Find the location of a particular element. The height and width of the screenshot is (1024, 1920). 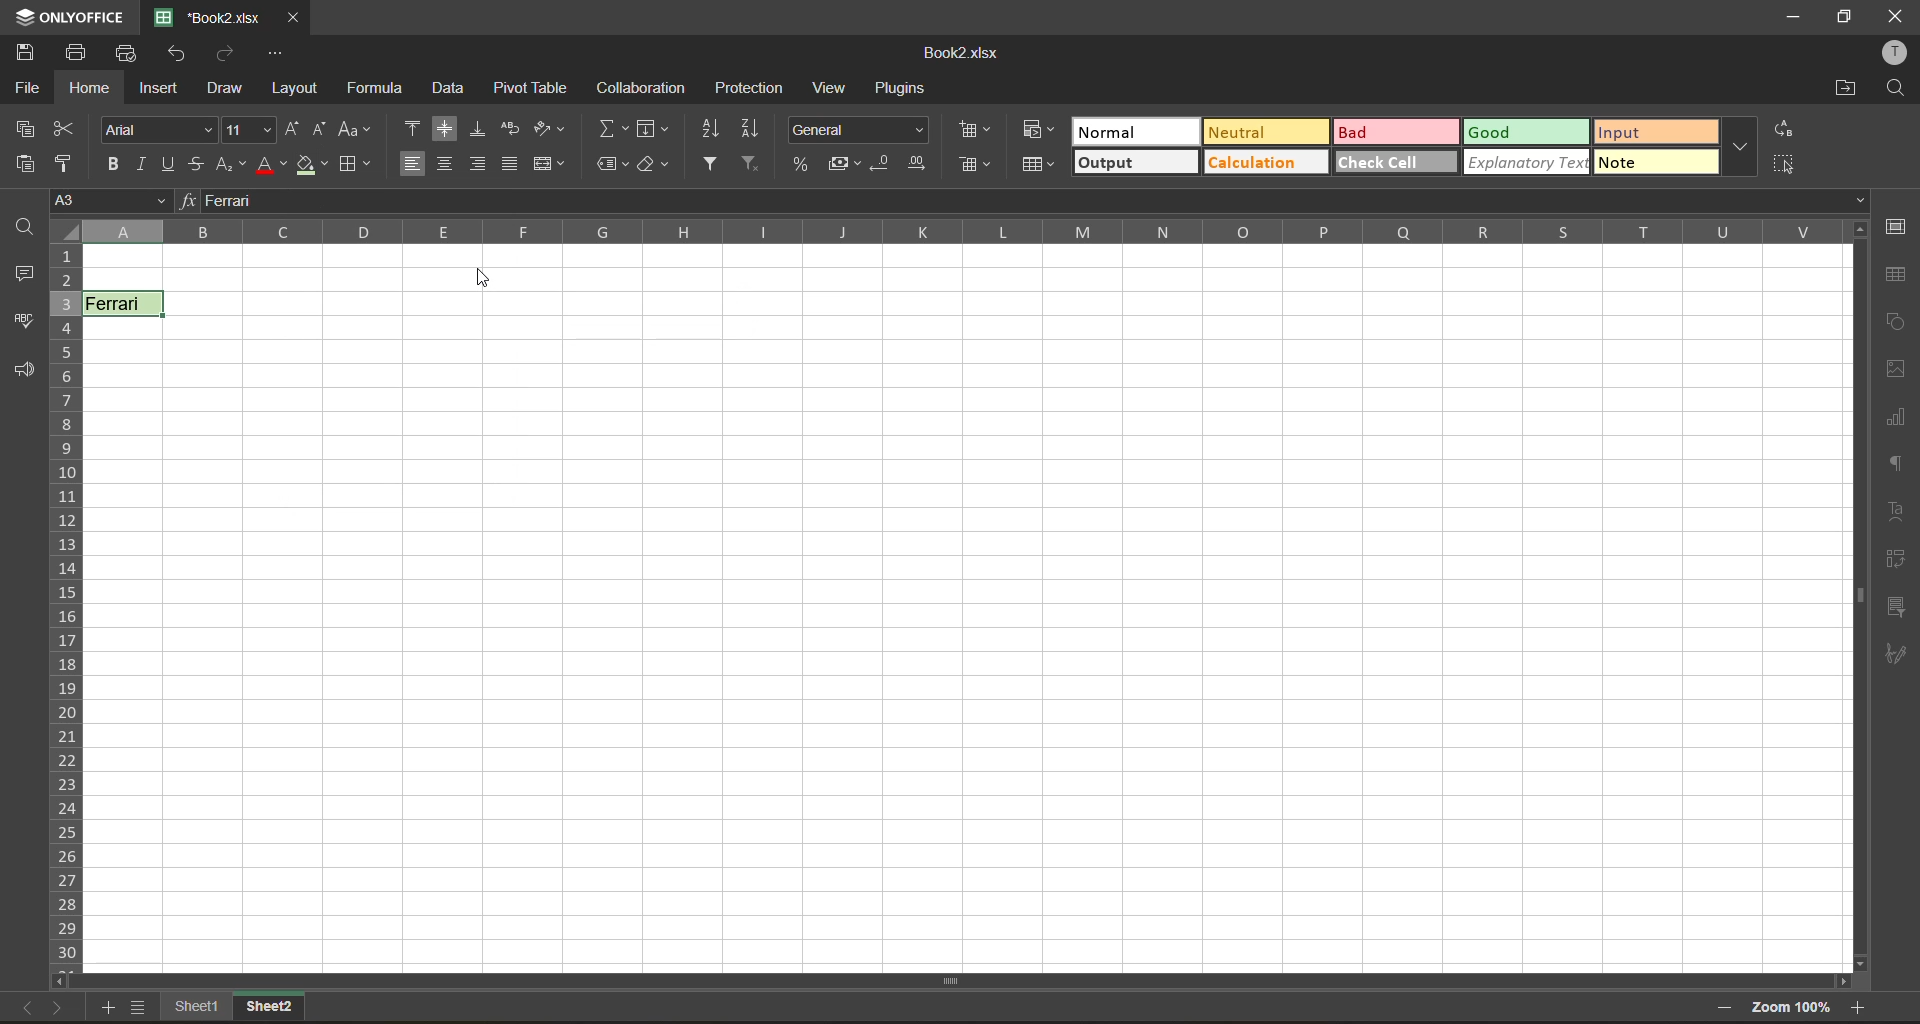

undo is located at coordinates (181, 56).